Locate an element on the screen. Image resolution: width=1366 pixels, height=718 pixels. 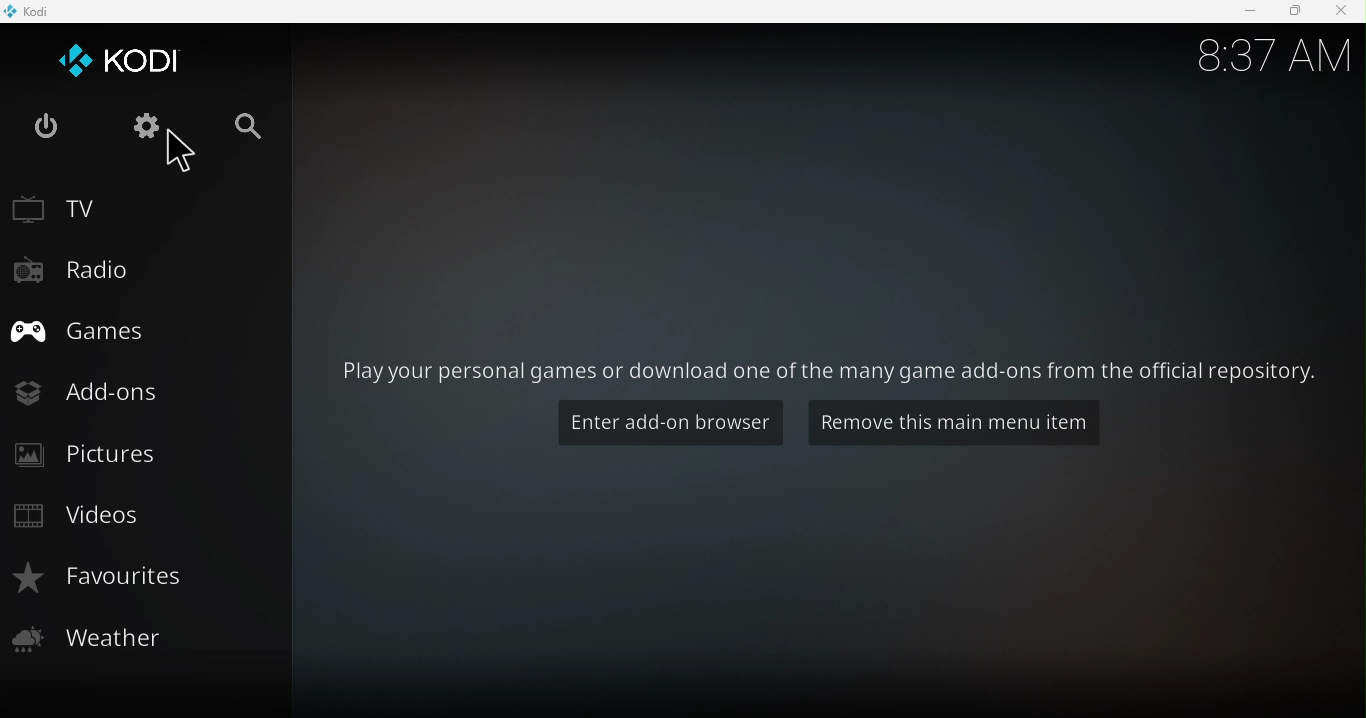
Pictures is located at coordinates (136, 456).